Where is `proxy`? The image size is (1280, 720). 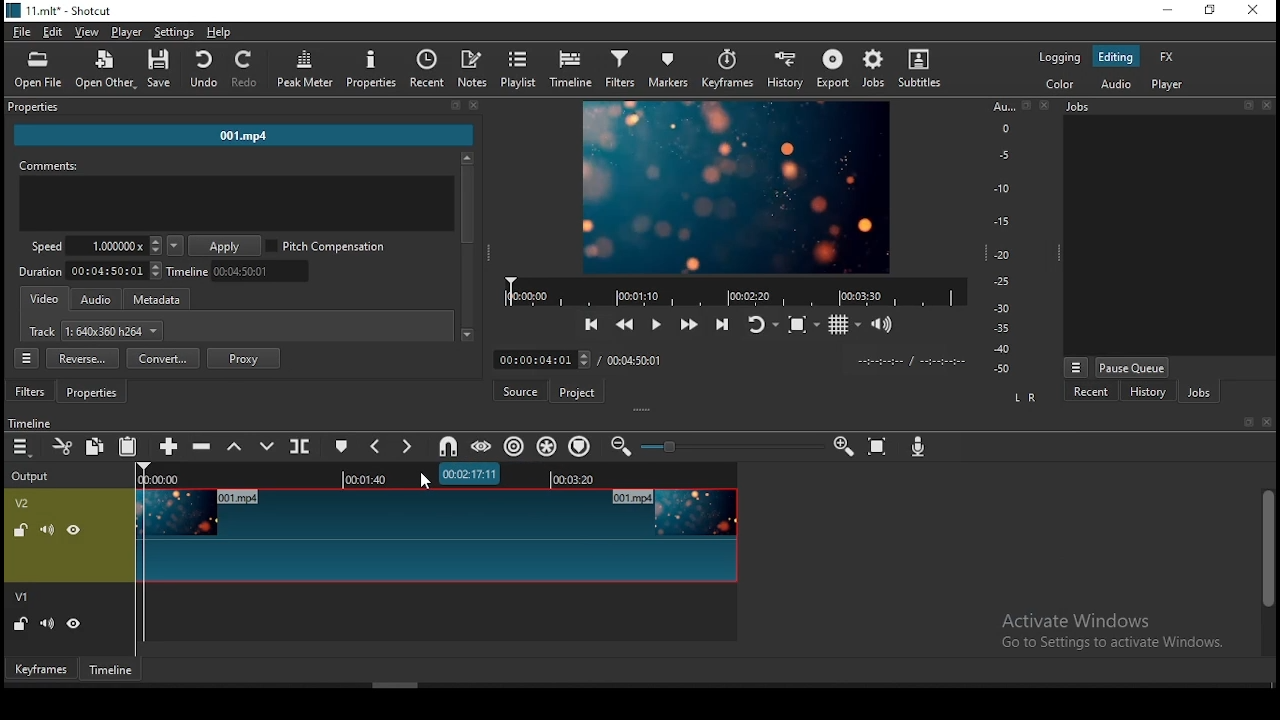
proxy is located at coordinates (244, 358).